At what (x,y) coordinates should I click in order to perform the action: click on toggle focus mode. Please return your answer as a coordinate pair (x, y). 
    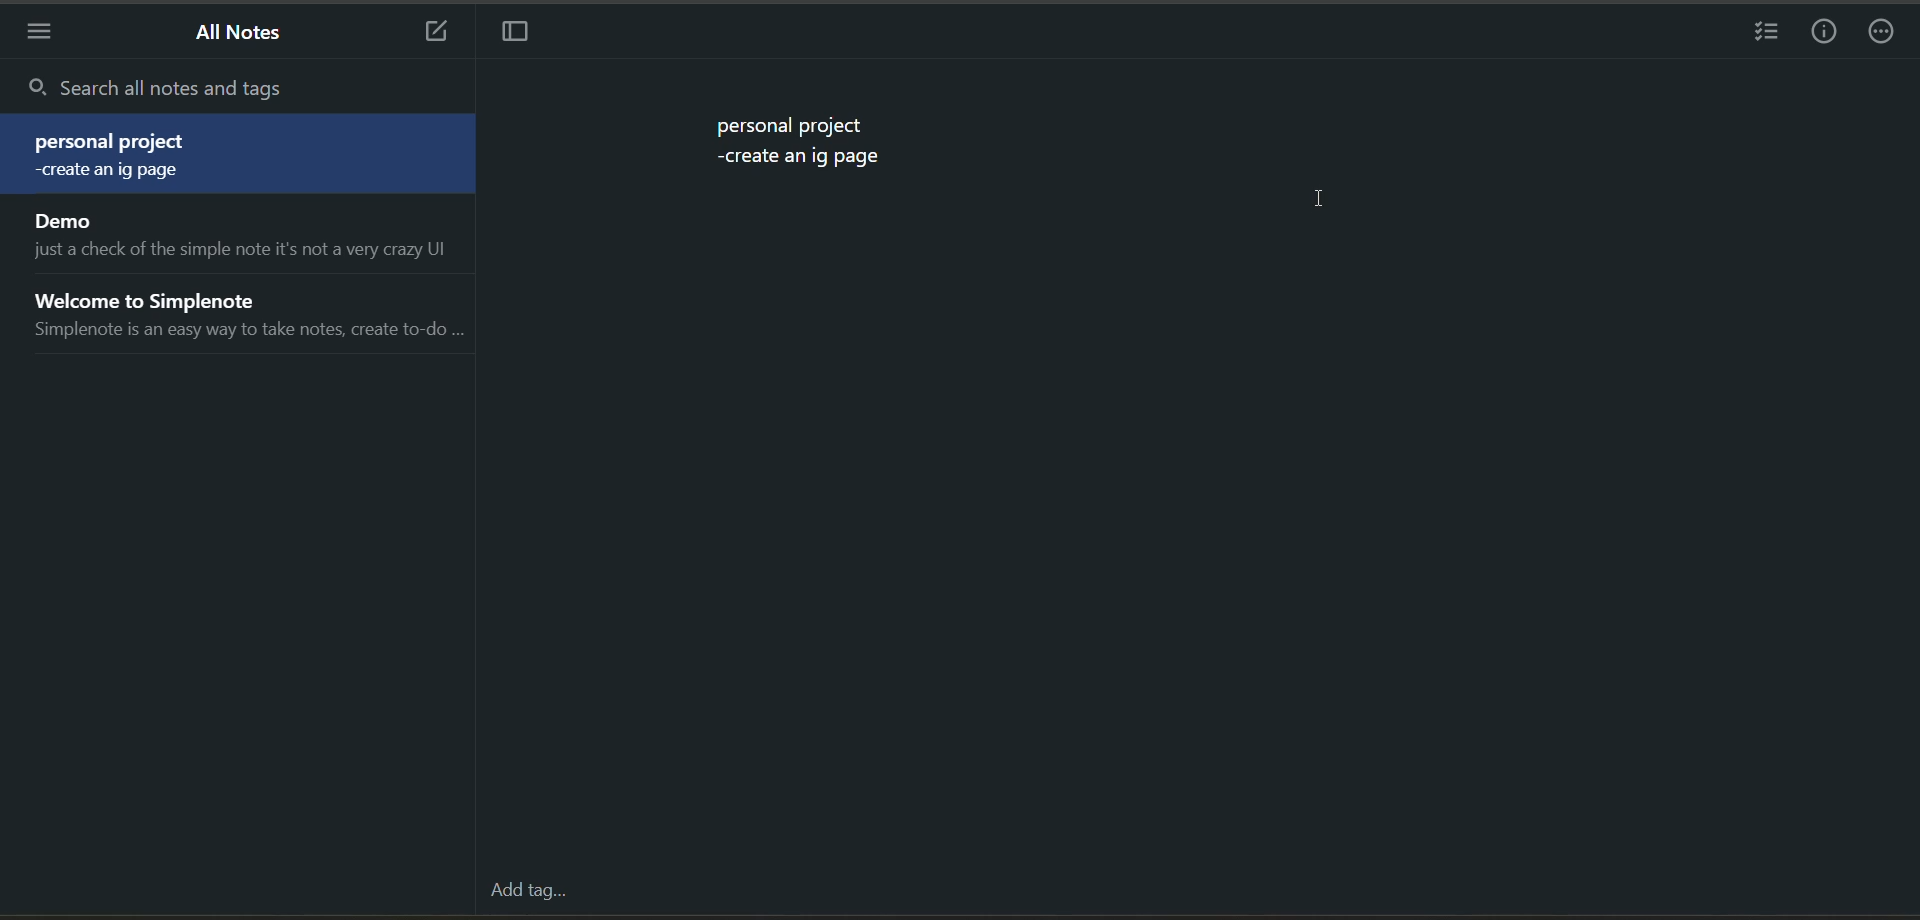
    Looking at the image, I should click on (522, 34).